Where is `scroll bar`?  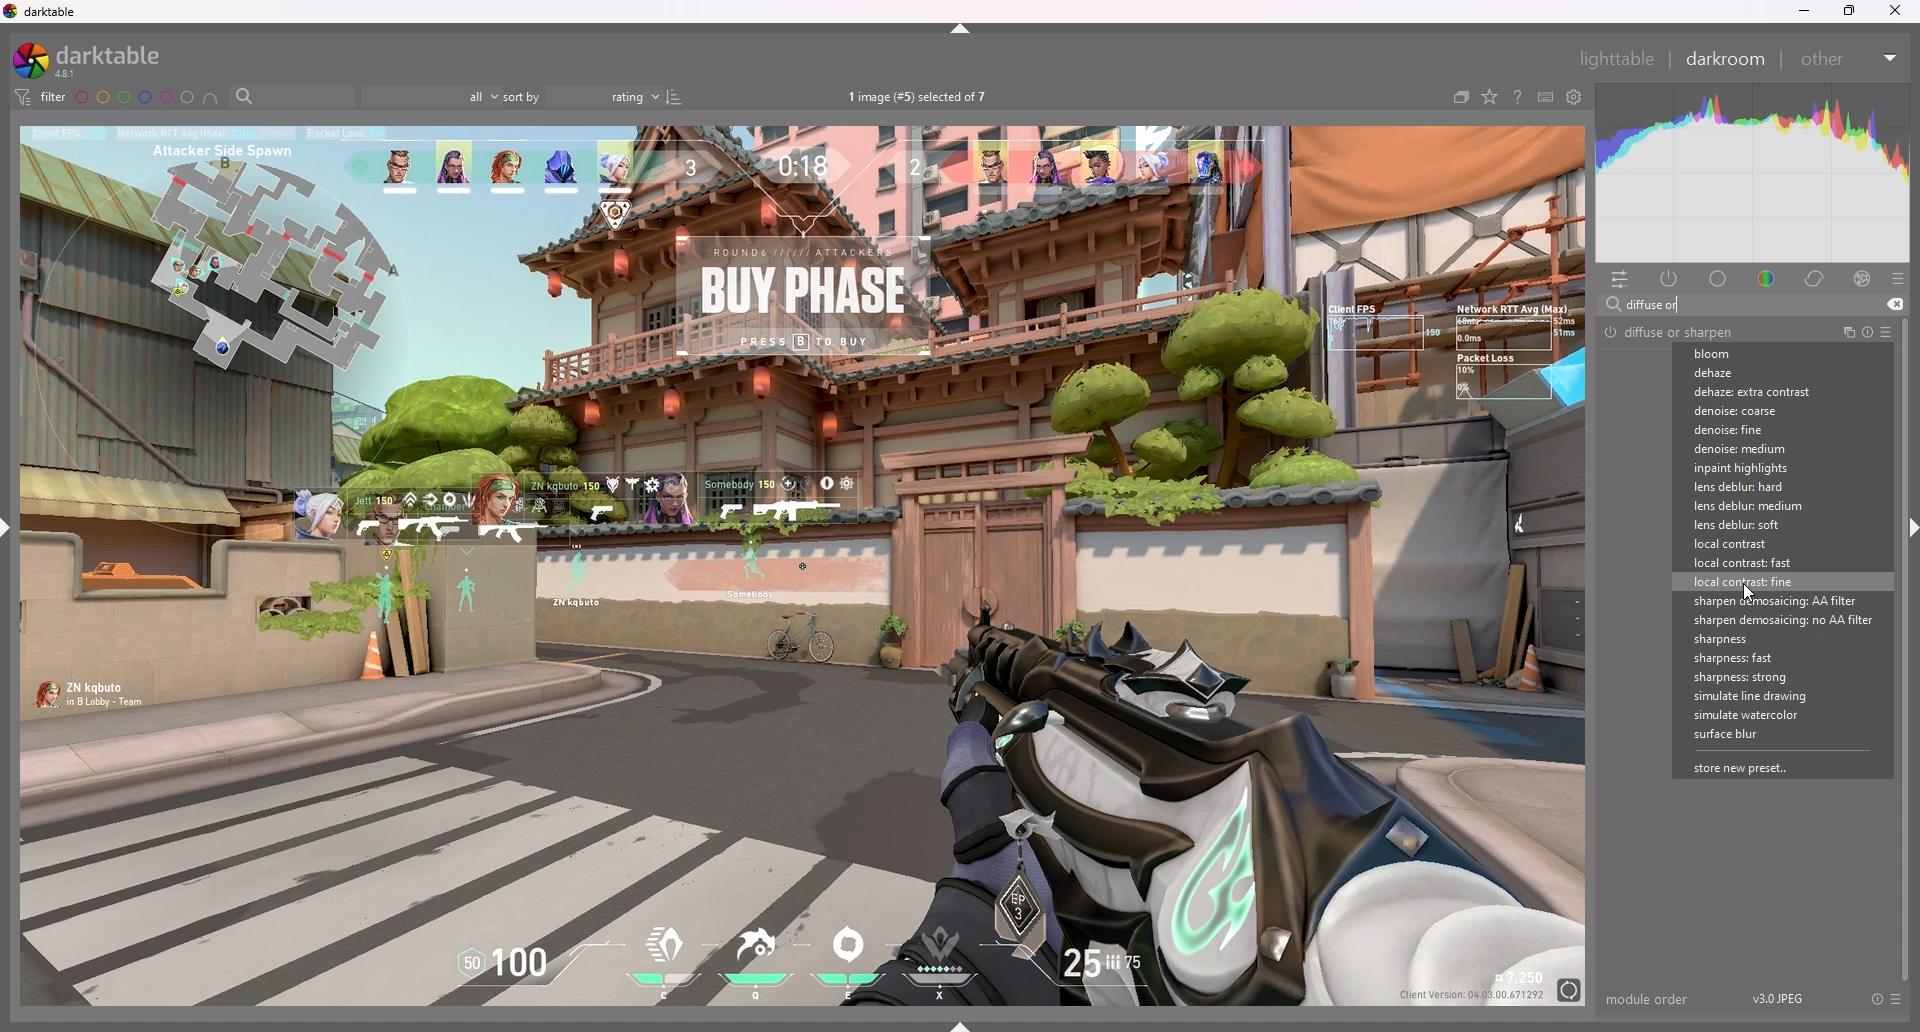 scroll bar is located at coordinates (1904, 648).